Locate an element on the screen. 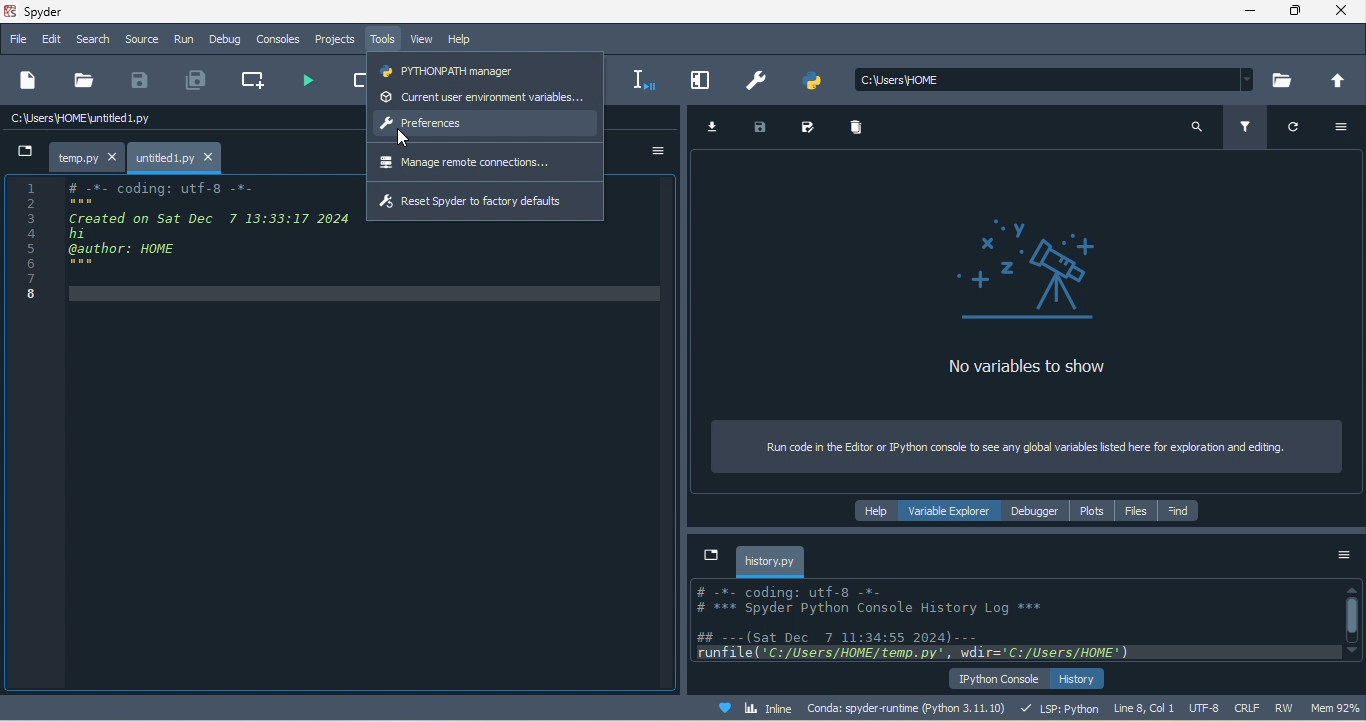 The width and height of the screenshot is (1366, 722). debug is located at coordinates (230, 38).